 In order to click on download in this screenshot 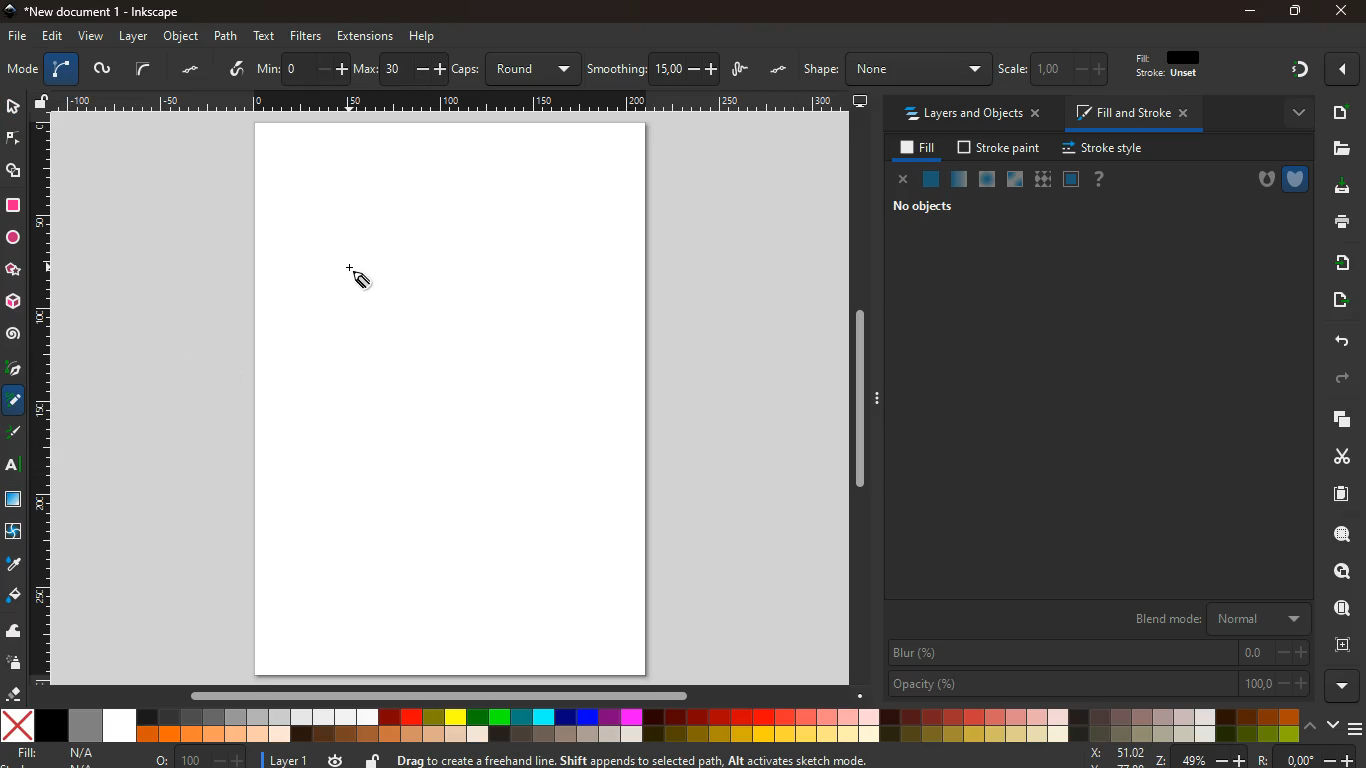, I will do `click(1339, 189)`.